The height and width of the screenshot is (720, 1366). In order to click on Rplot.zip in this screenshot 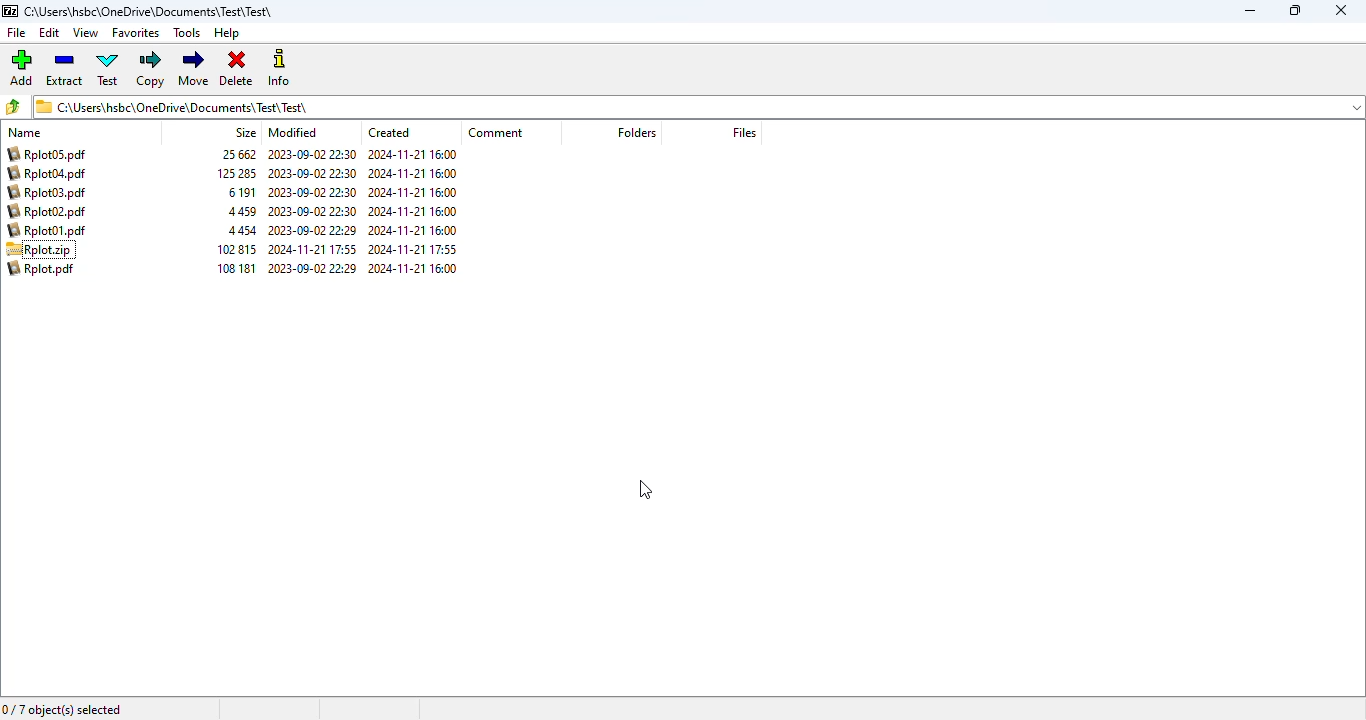, I will do `click(39, 250)`.